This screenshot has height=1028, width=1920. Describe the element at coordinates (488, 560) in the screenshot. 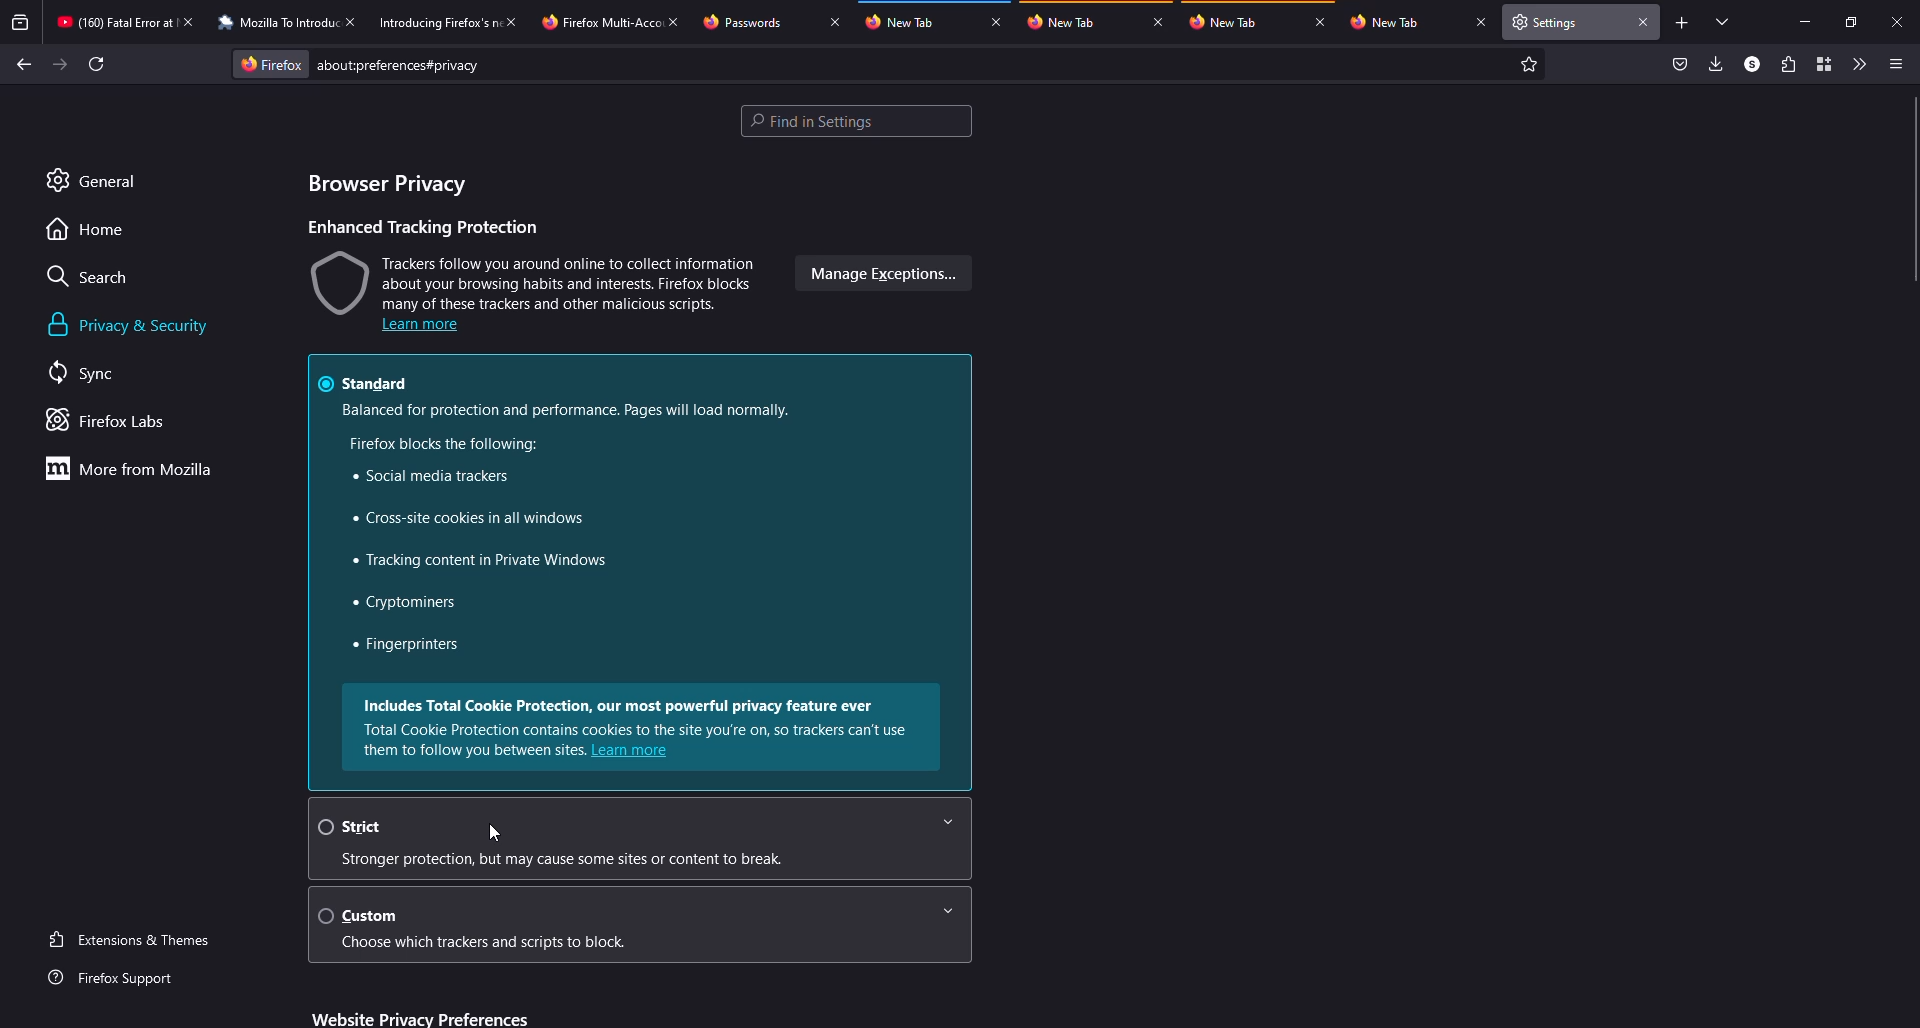

I see `tracking content in private windows` at that location.